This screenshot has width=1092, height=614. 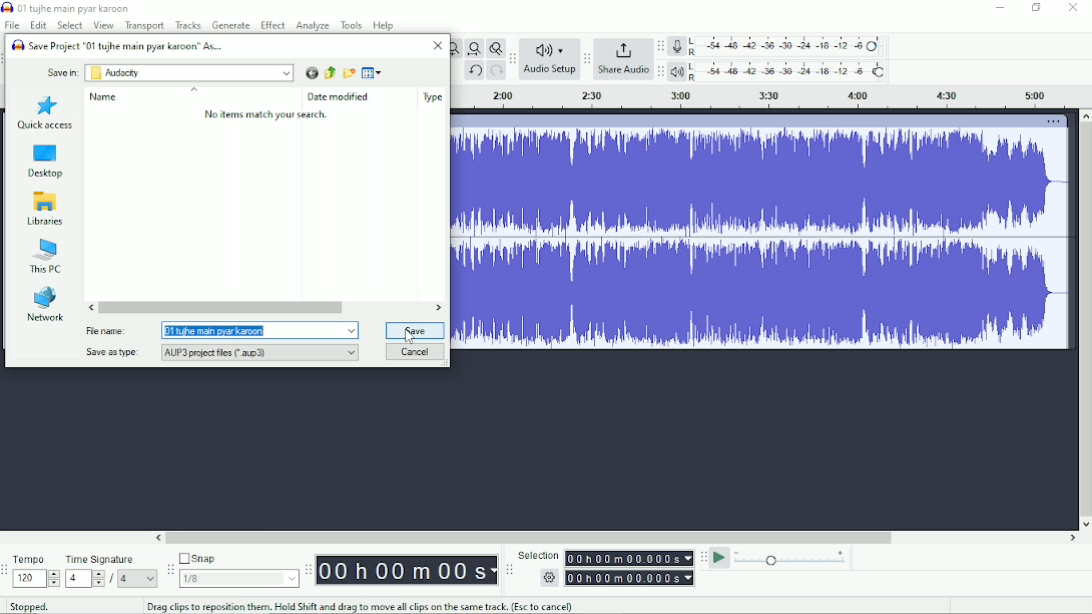 I want to click on Save in, so click(x=60, y=72).